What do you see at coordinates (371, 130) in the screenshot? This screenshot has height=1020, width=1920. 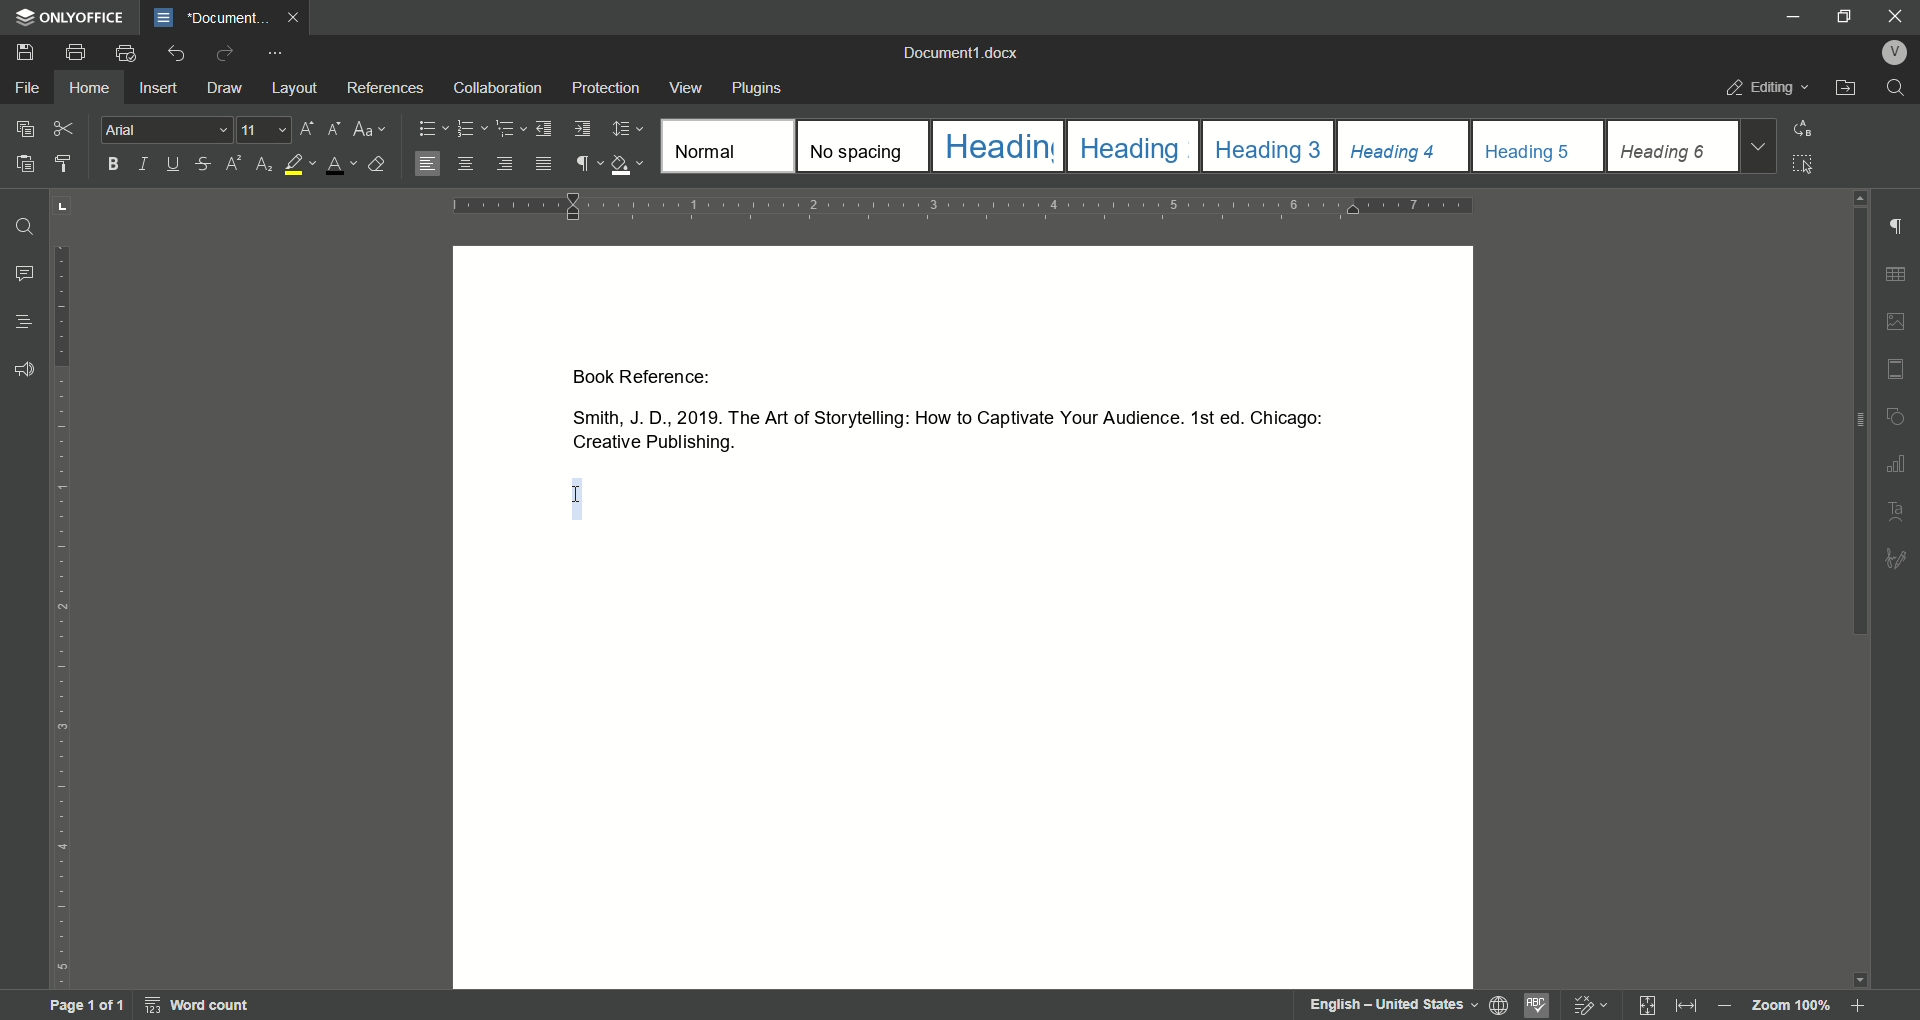 I see `change case` at bounding box center [371, 130].